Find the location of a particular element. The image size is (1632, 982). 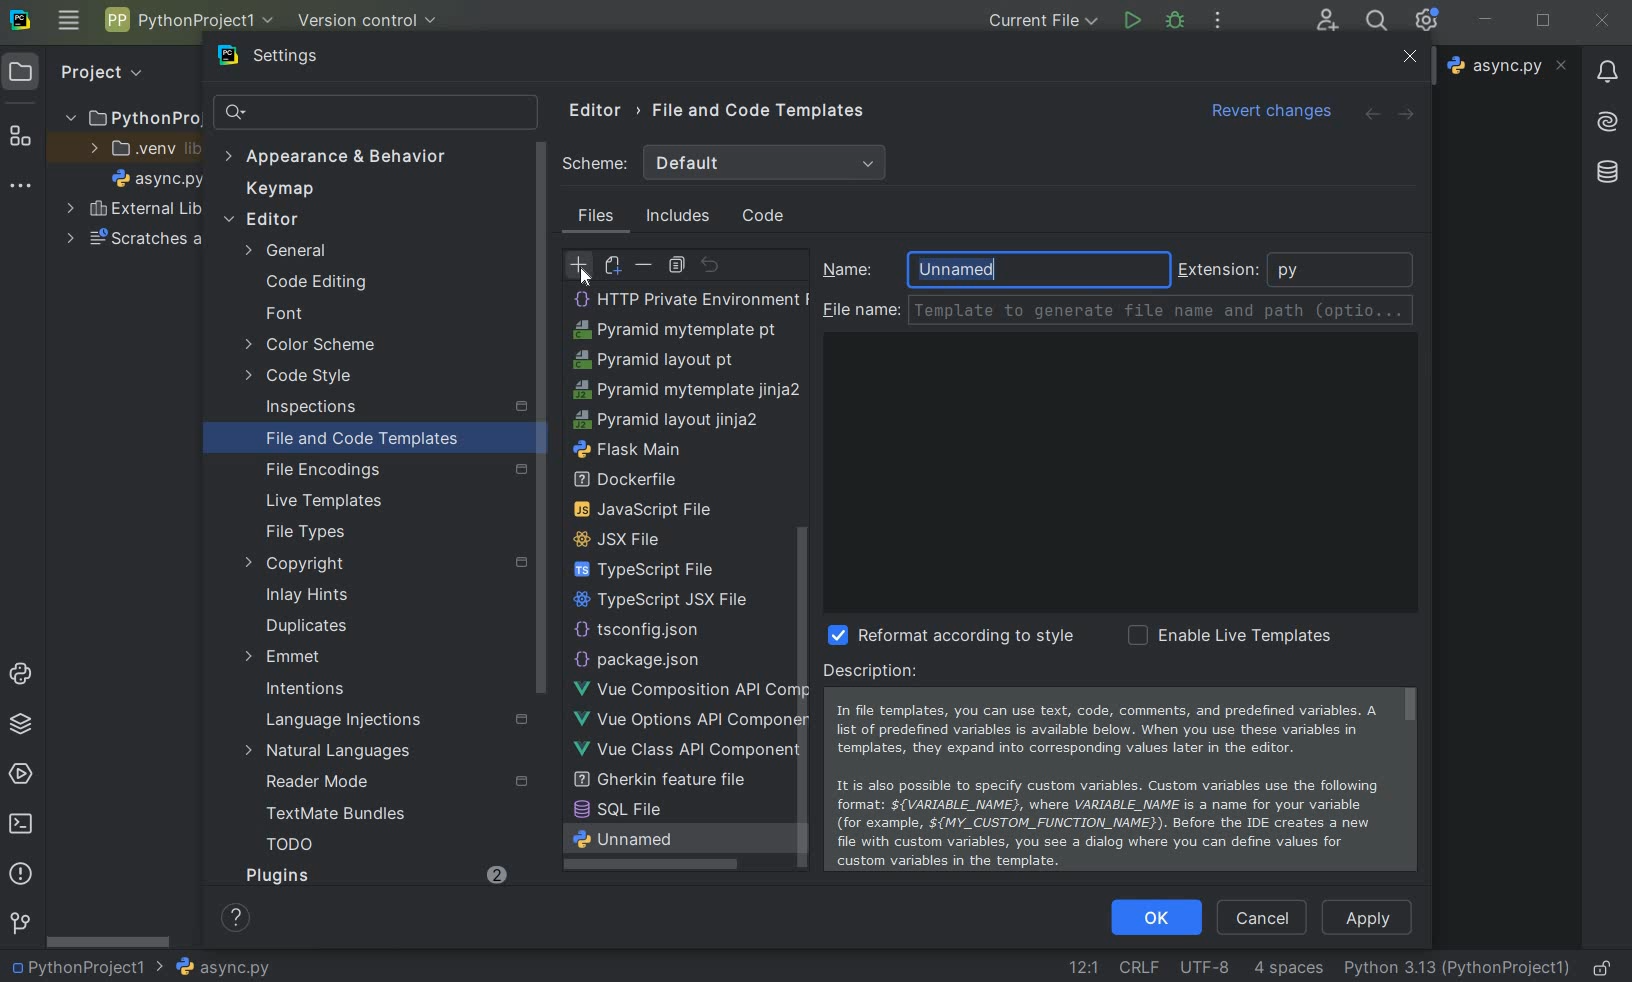

settings is located at coordinates (293, 56).